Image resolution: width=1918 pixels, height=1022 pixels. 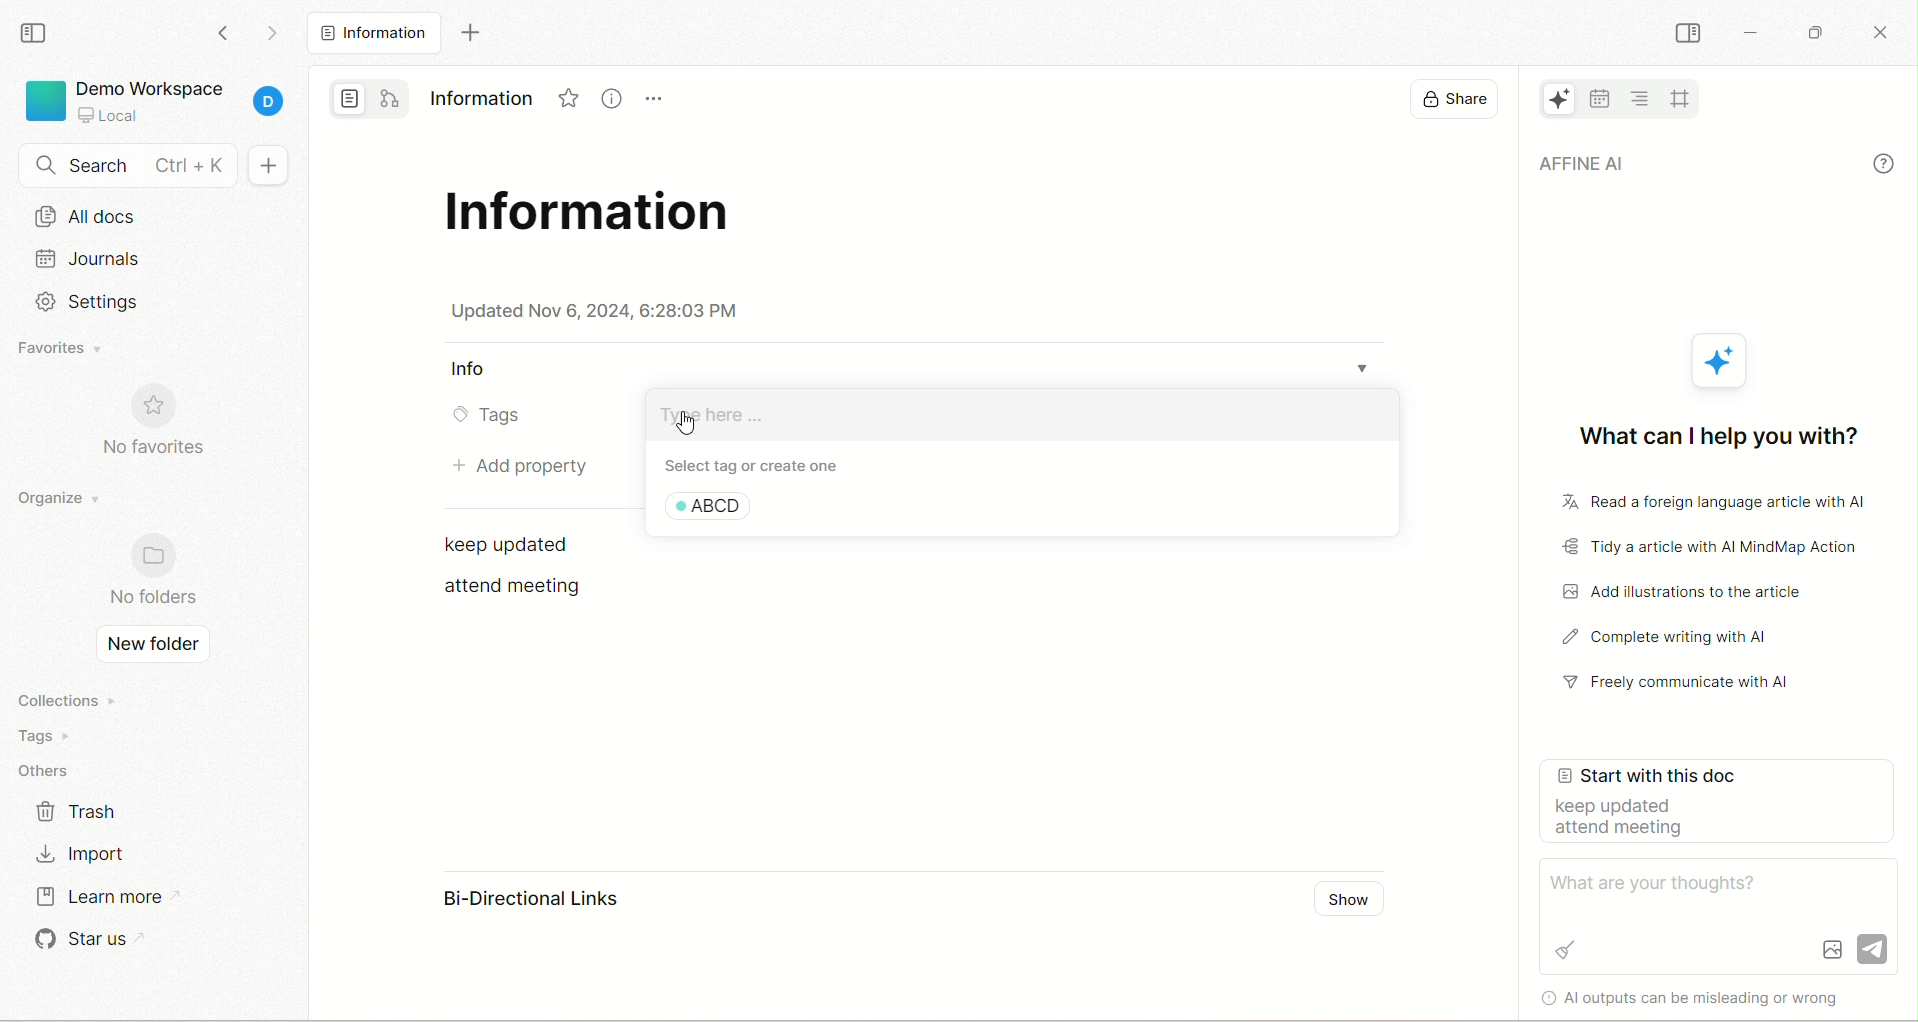 What do you see at coordinates (153, 647) in the screenshot?
I see `new folder` at bounding box center [153, 647].